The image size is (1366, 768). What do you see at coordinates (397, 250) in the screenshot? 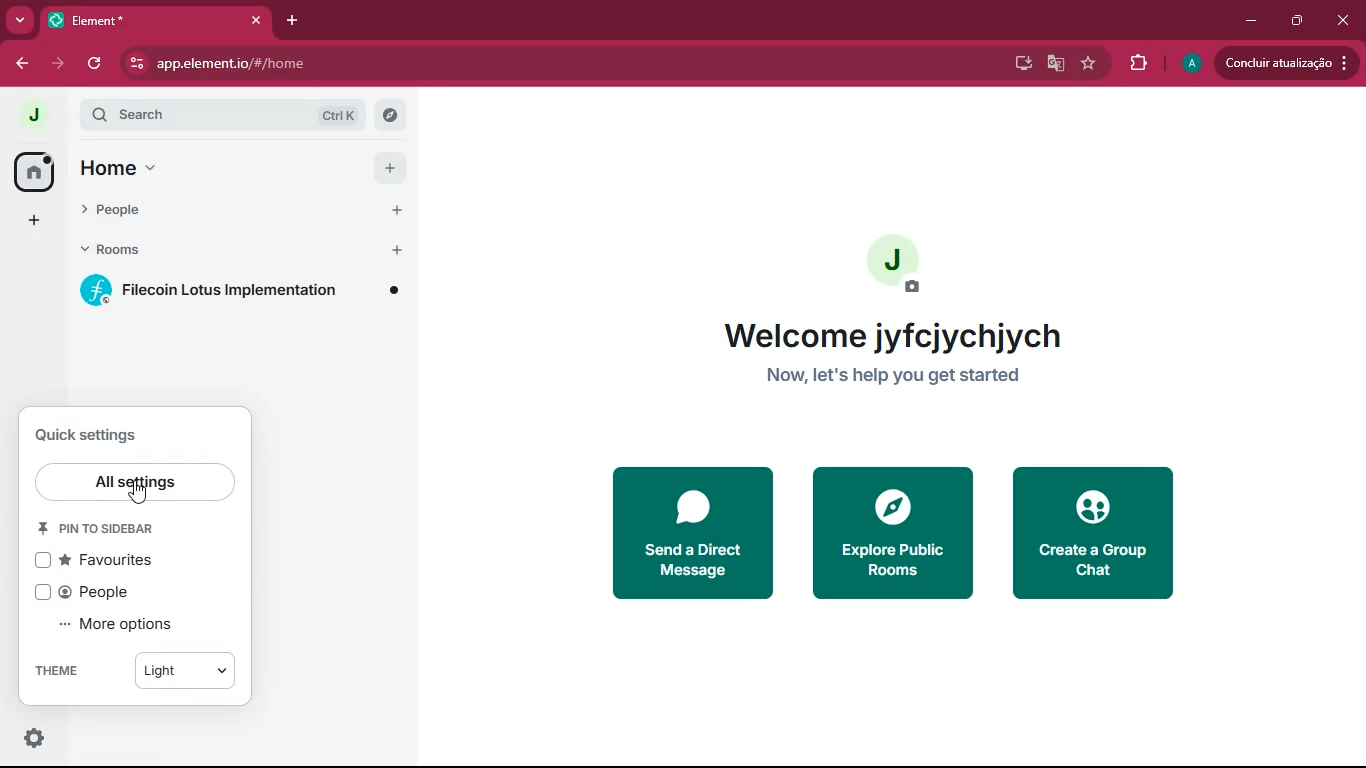
I see `add room` at bounding box center [397, 250].